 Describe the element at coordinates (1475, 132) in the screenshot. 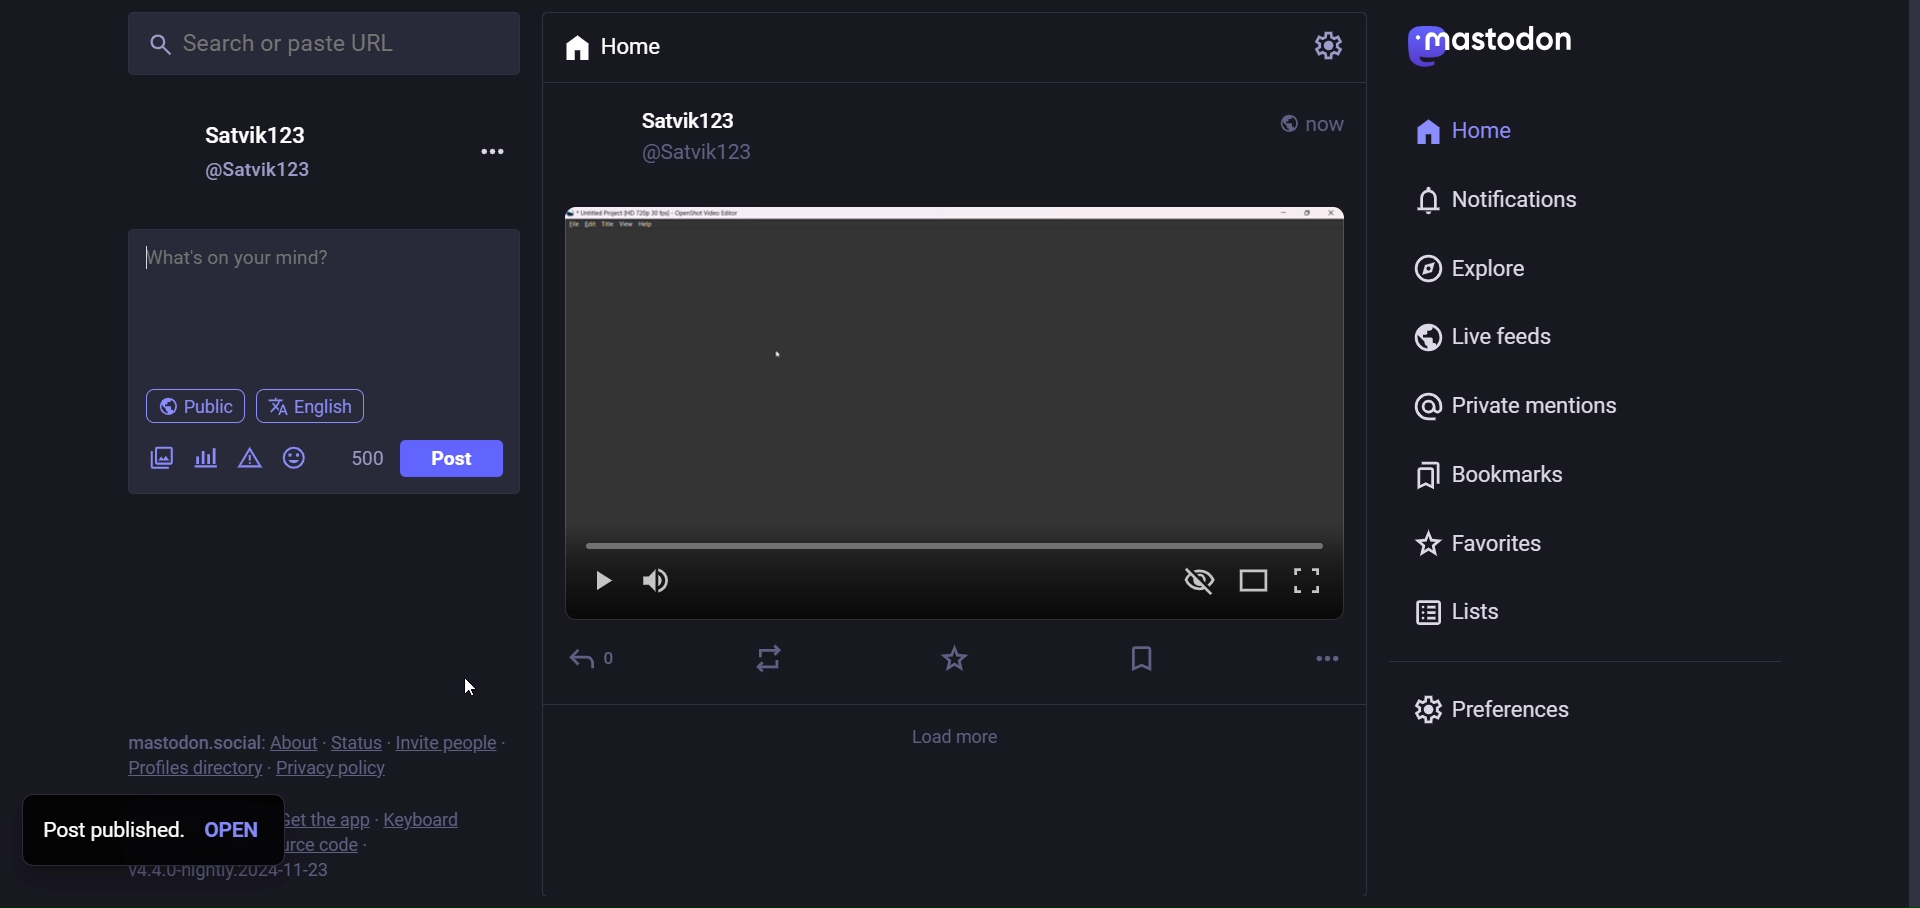

I see `home` at that location.